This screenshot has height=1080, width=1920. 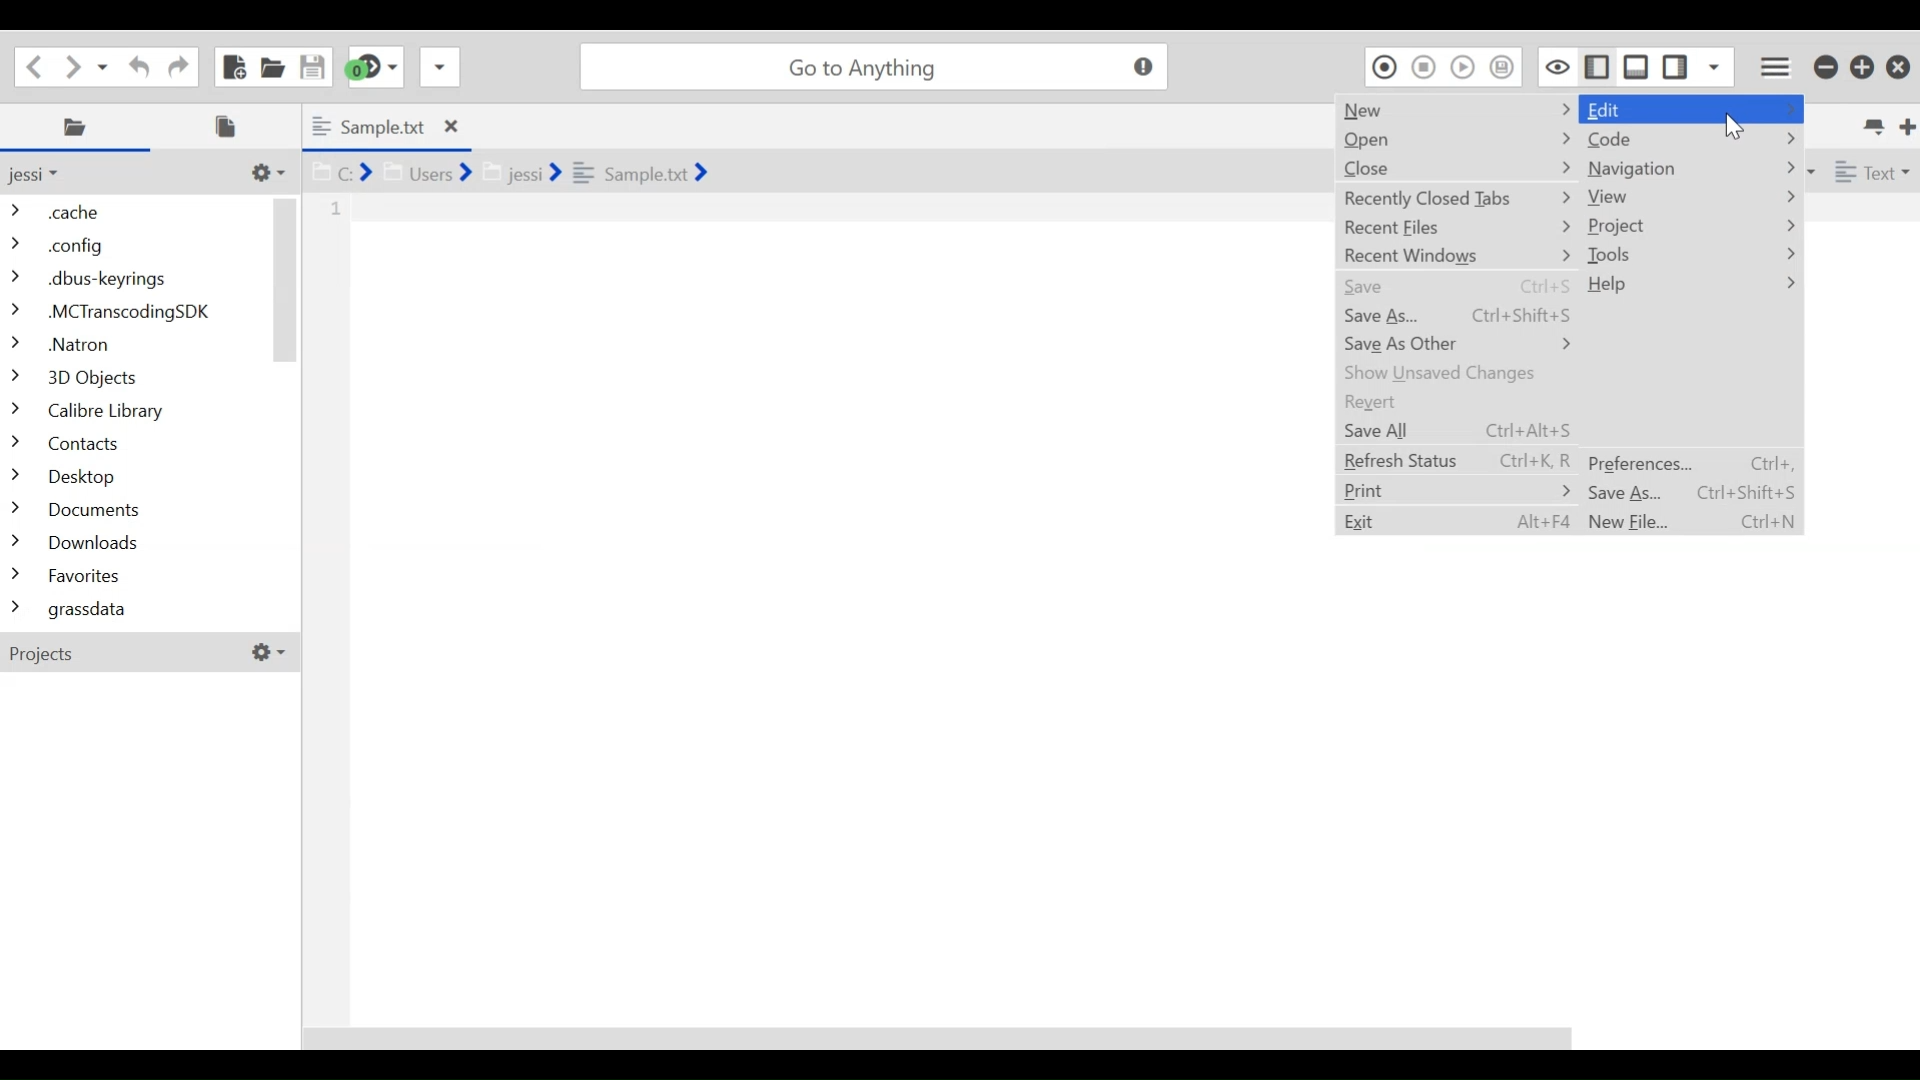 I want to click on Preferences, so click(x=1689, y=463).